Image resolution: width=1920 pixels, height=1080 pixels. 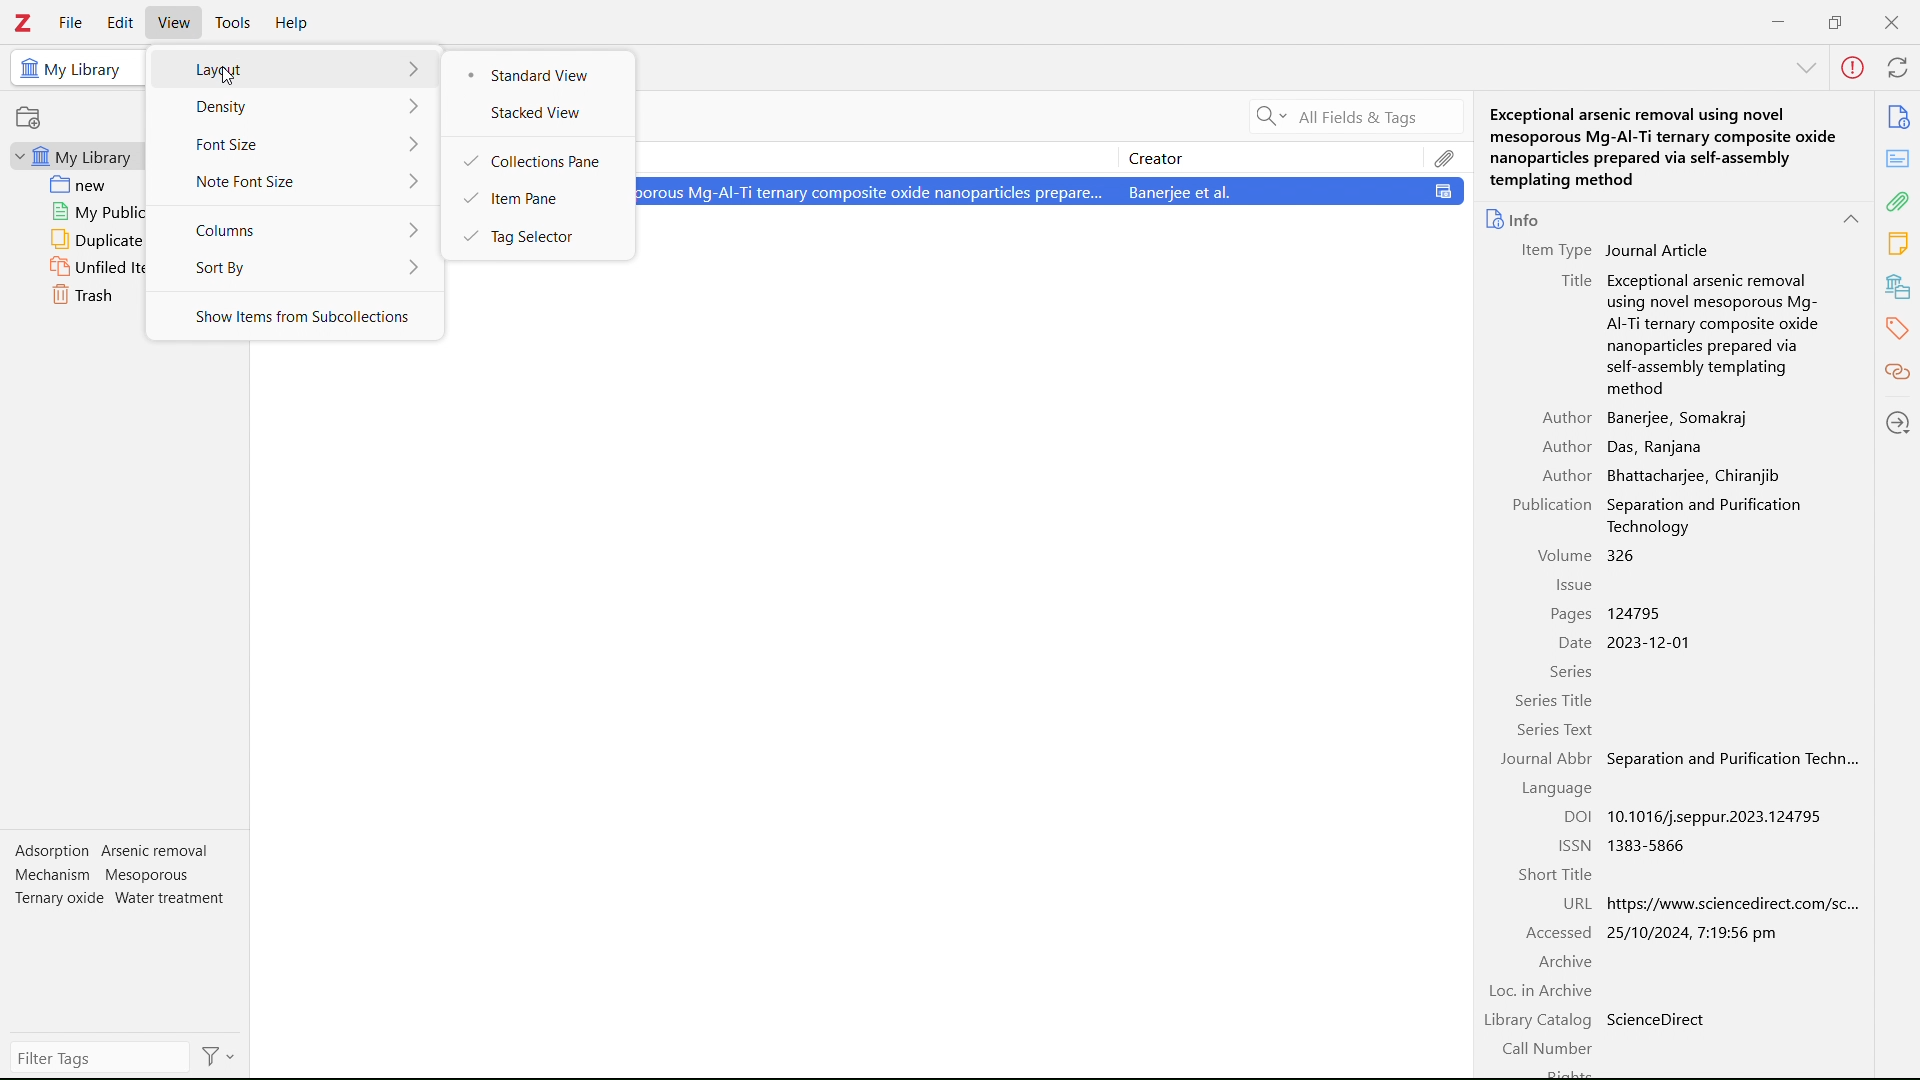 What do you see at coordinates (70, 295) in the screenshot?
I see `trash` at bounding box center [70, 295].